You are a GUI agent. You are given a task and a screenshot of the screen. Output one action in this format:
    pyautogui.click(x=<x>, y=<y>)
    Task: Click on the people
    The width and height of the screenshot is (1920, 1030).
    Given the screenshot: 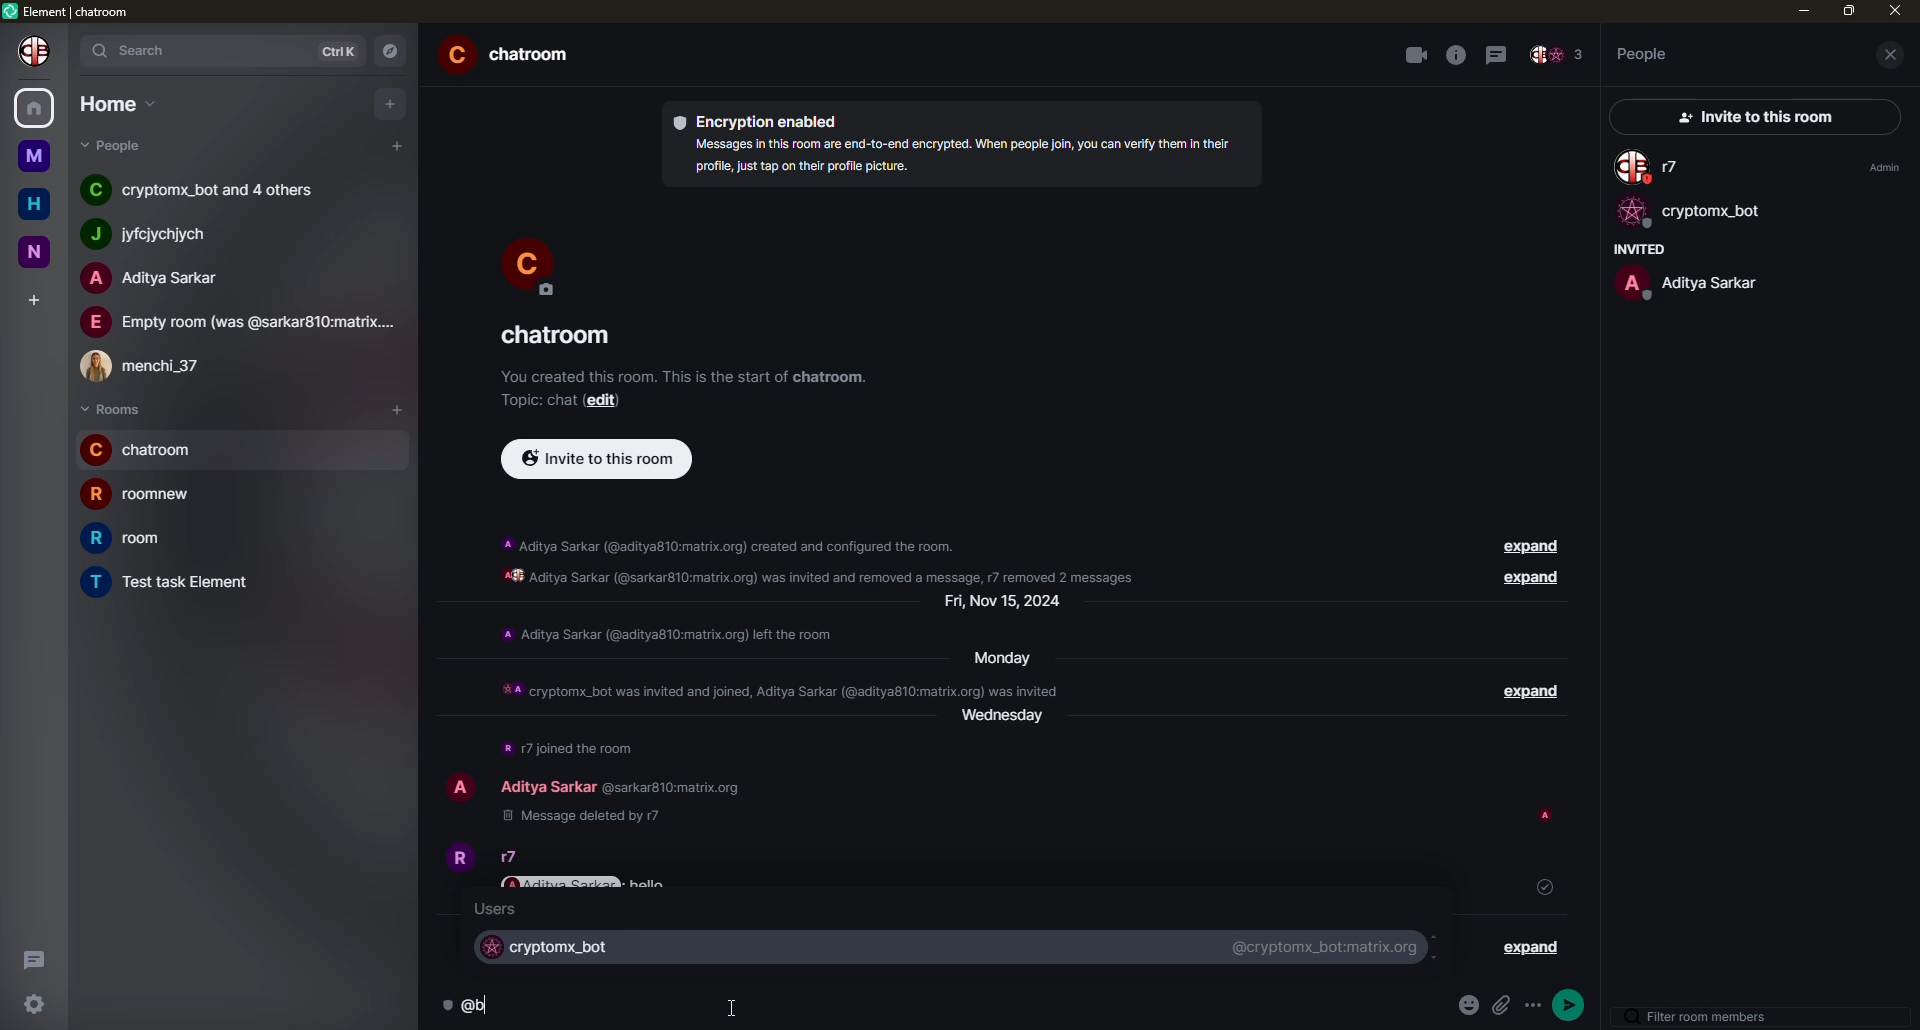 What is the action you would take?
    pyautogui.click(x=158, y=234)
    